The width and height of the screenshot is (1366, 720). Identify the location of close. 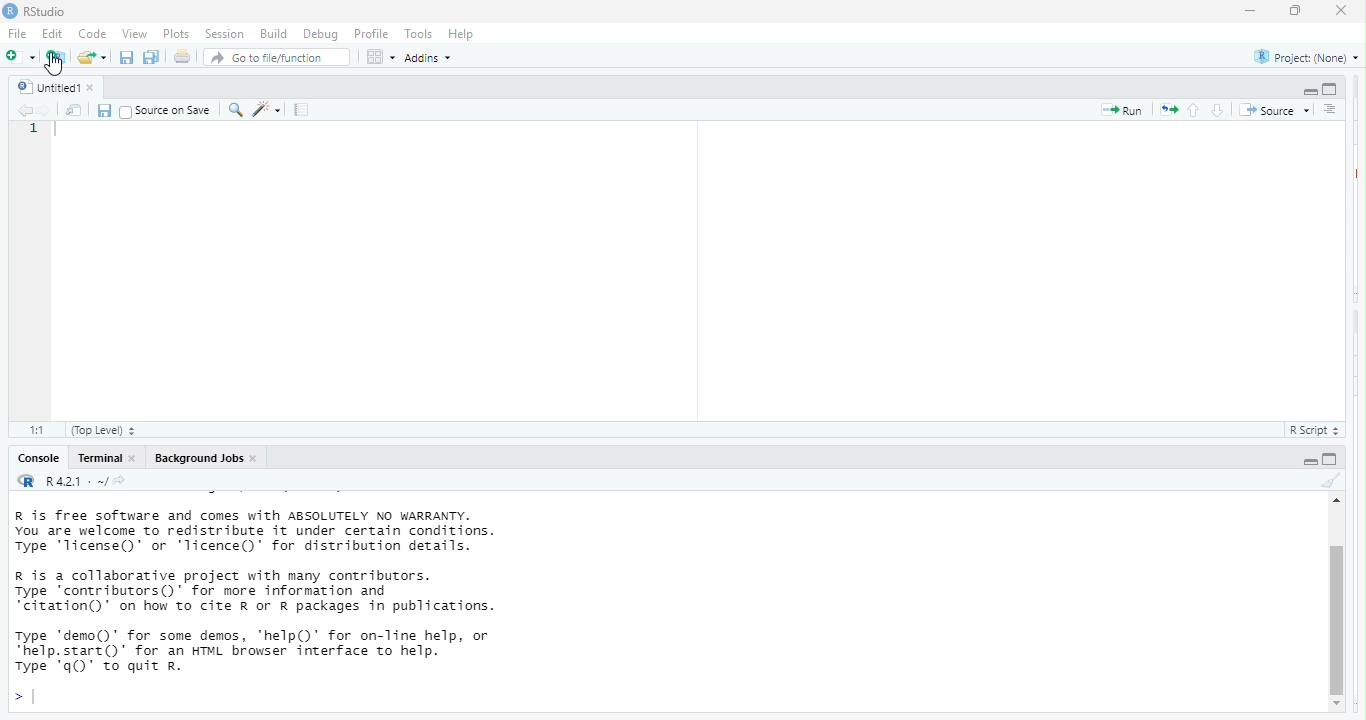
(98, 87).